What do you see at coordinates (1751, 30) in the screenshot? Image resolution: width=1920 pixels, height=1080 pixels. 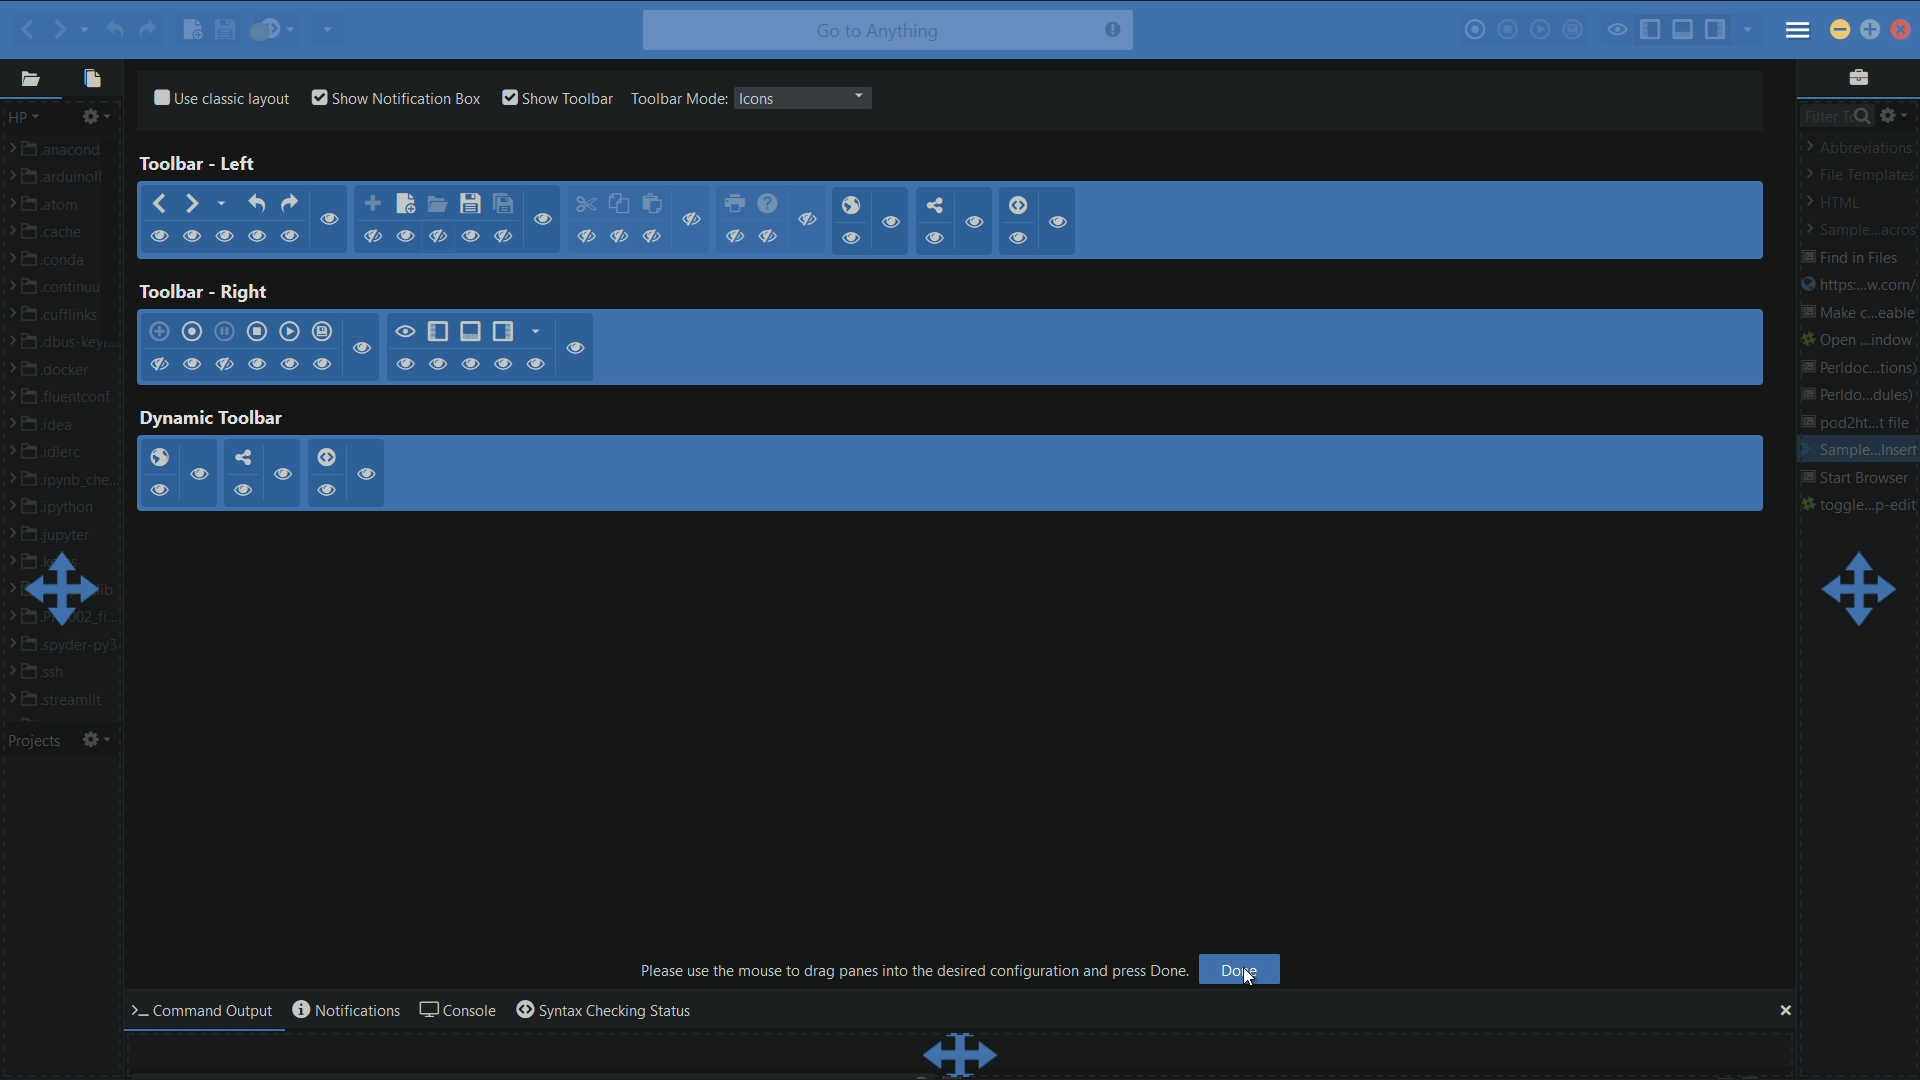 I see `show specific tab/sidebar` at bounding box center [1751, 30].